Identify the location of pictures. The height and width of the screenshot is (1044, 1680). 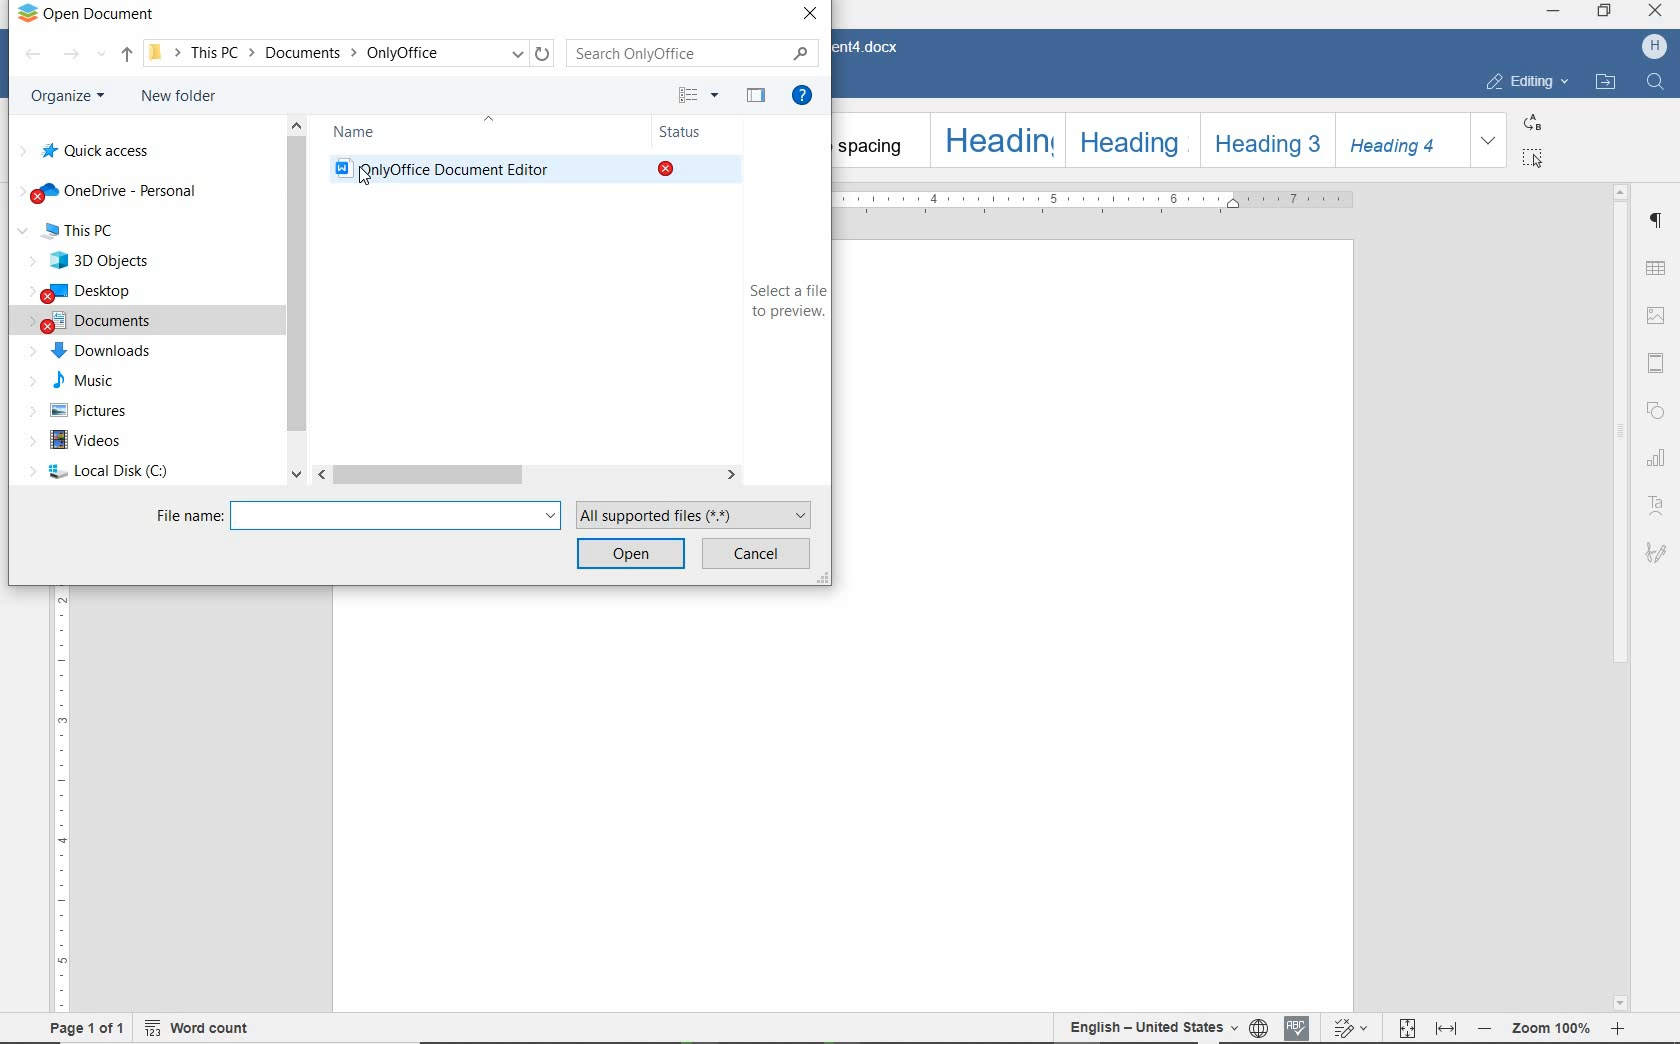
(87, 412).